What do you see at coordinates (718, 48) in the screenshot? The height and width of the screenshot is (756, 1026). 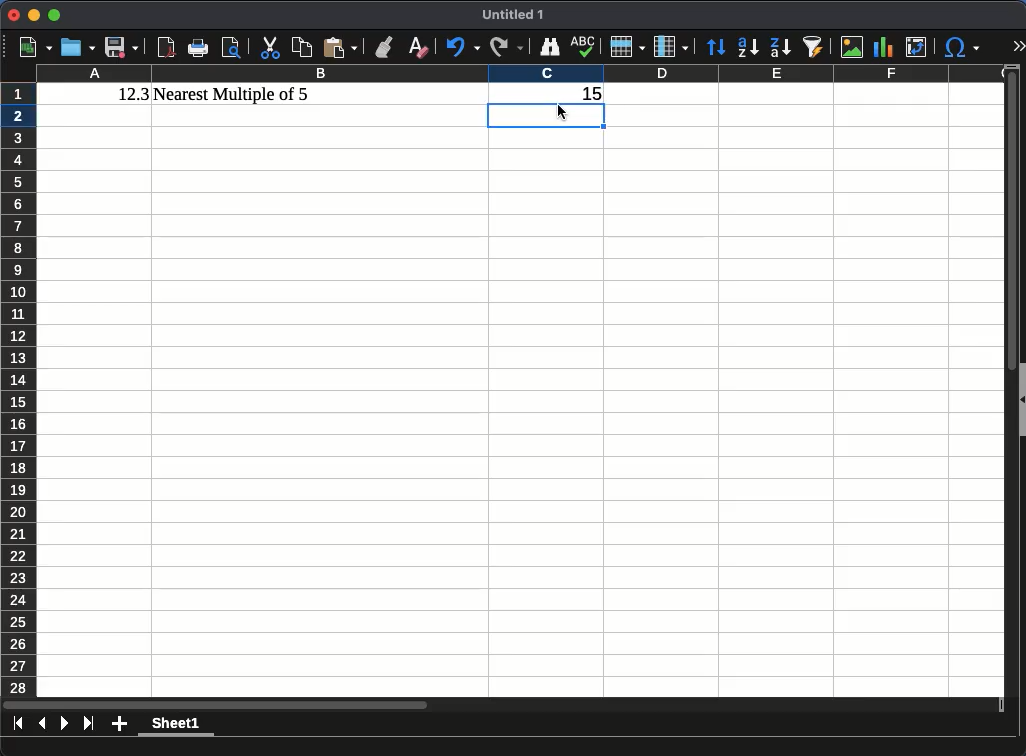 I see `sort` at bounding box center [718, 48].